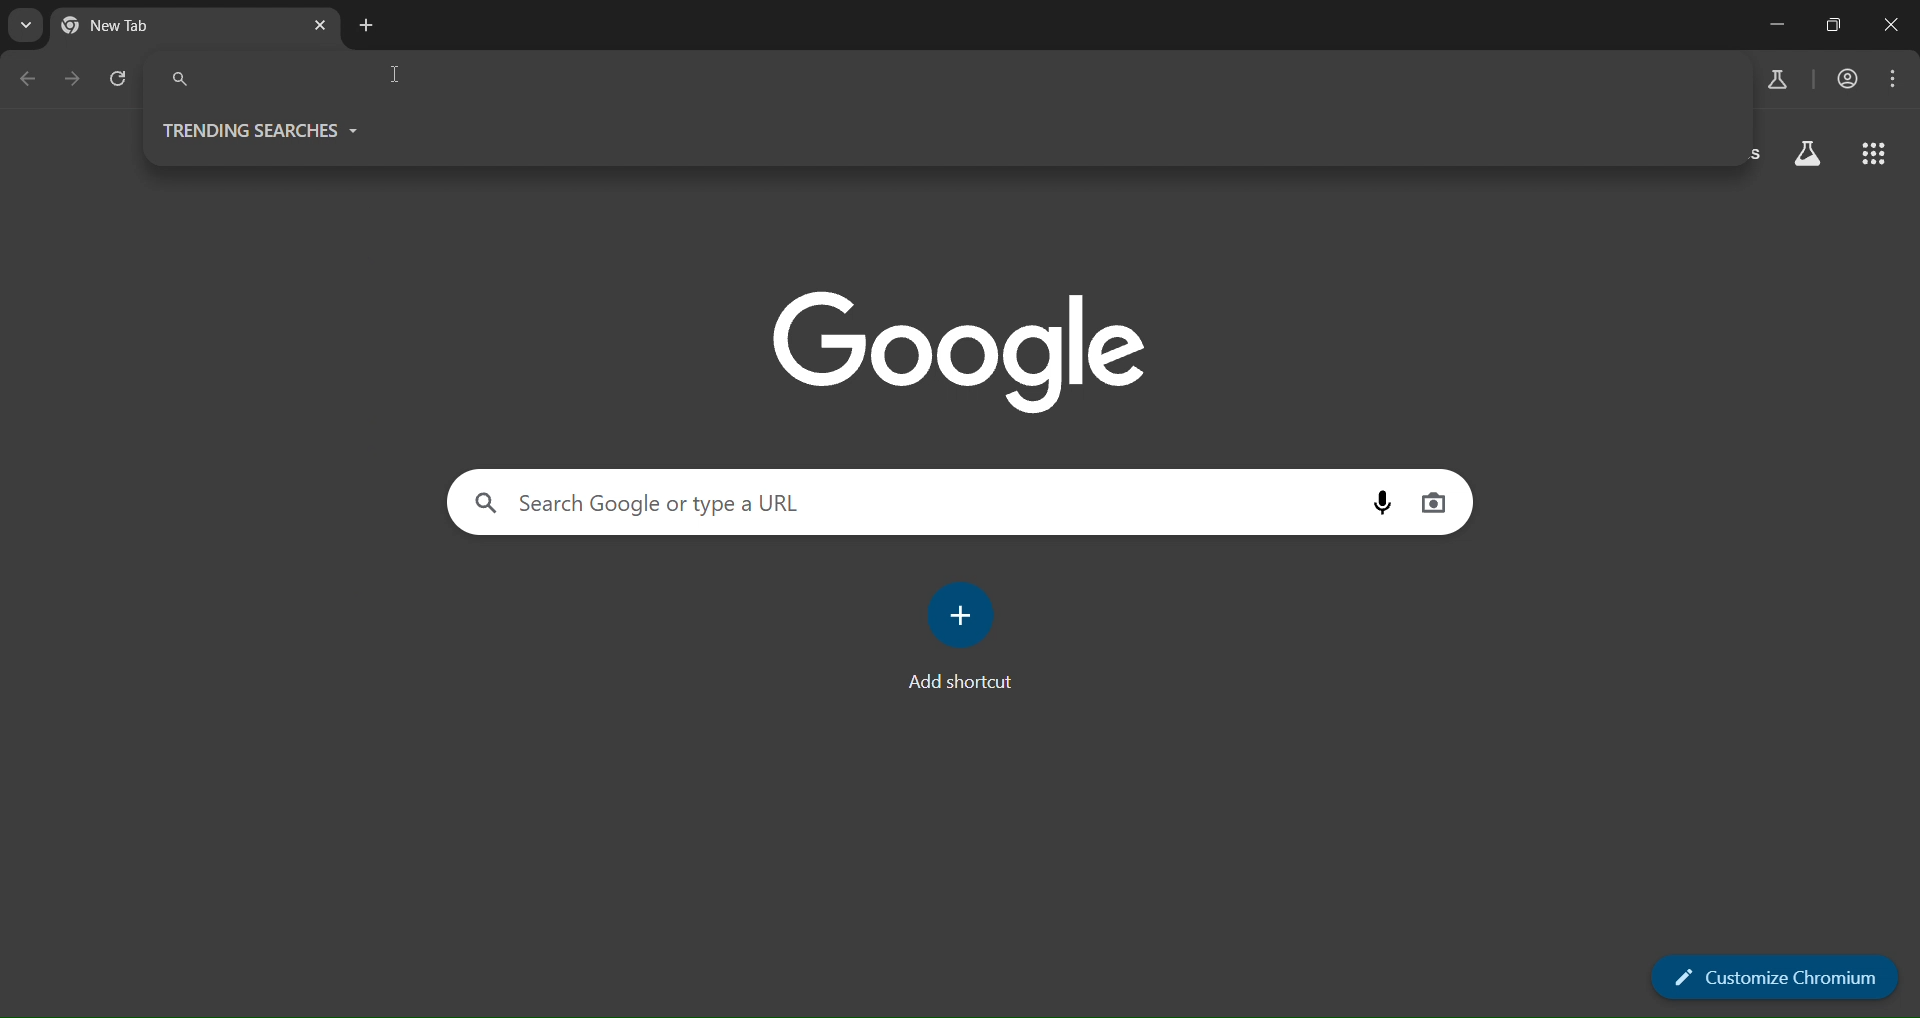 This screenshot has height=1018, width=1920. Describe the element at coordinates (1844, 78) in the screenshot. I see `account` at that location.